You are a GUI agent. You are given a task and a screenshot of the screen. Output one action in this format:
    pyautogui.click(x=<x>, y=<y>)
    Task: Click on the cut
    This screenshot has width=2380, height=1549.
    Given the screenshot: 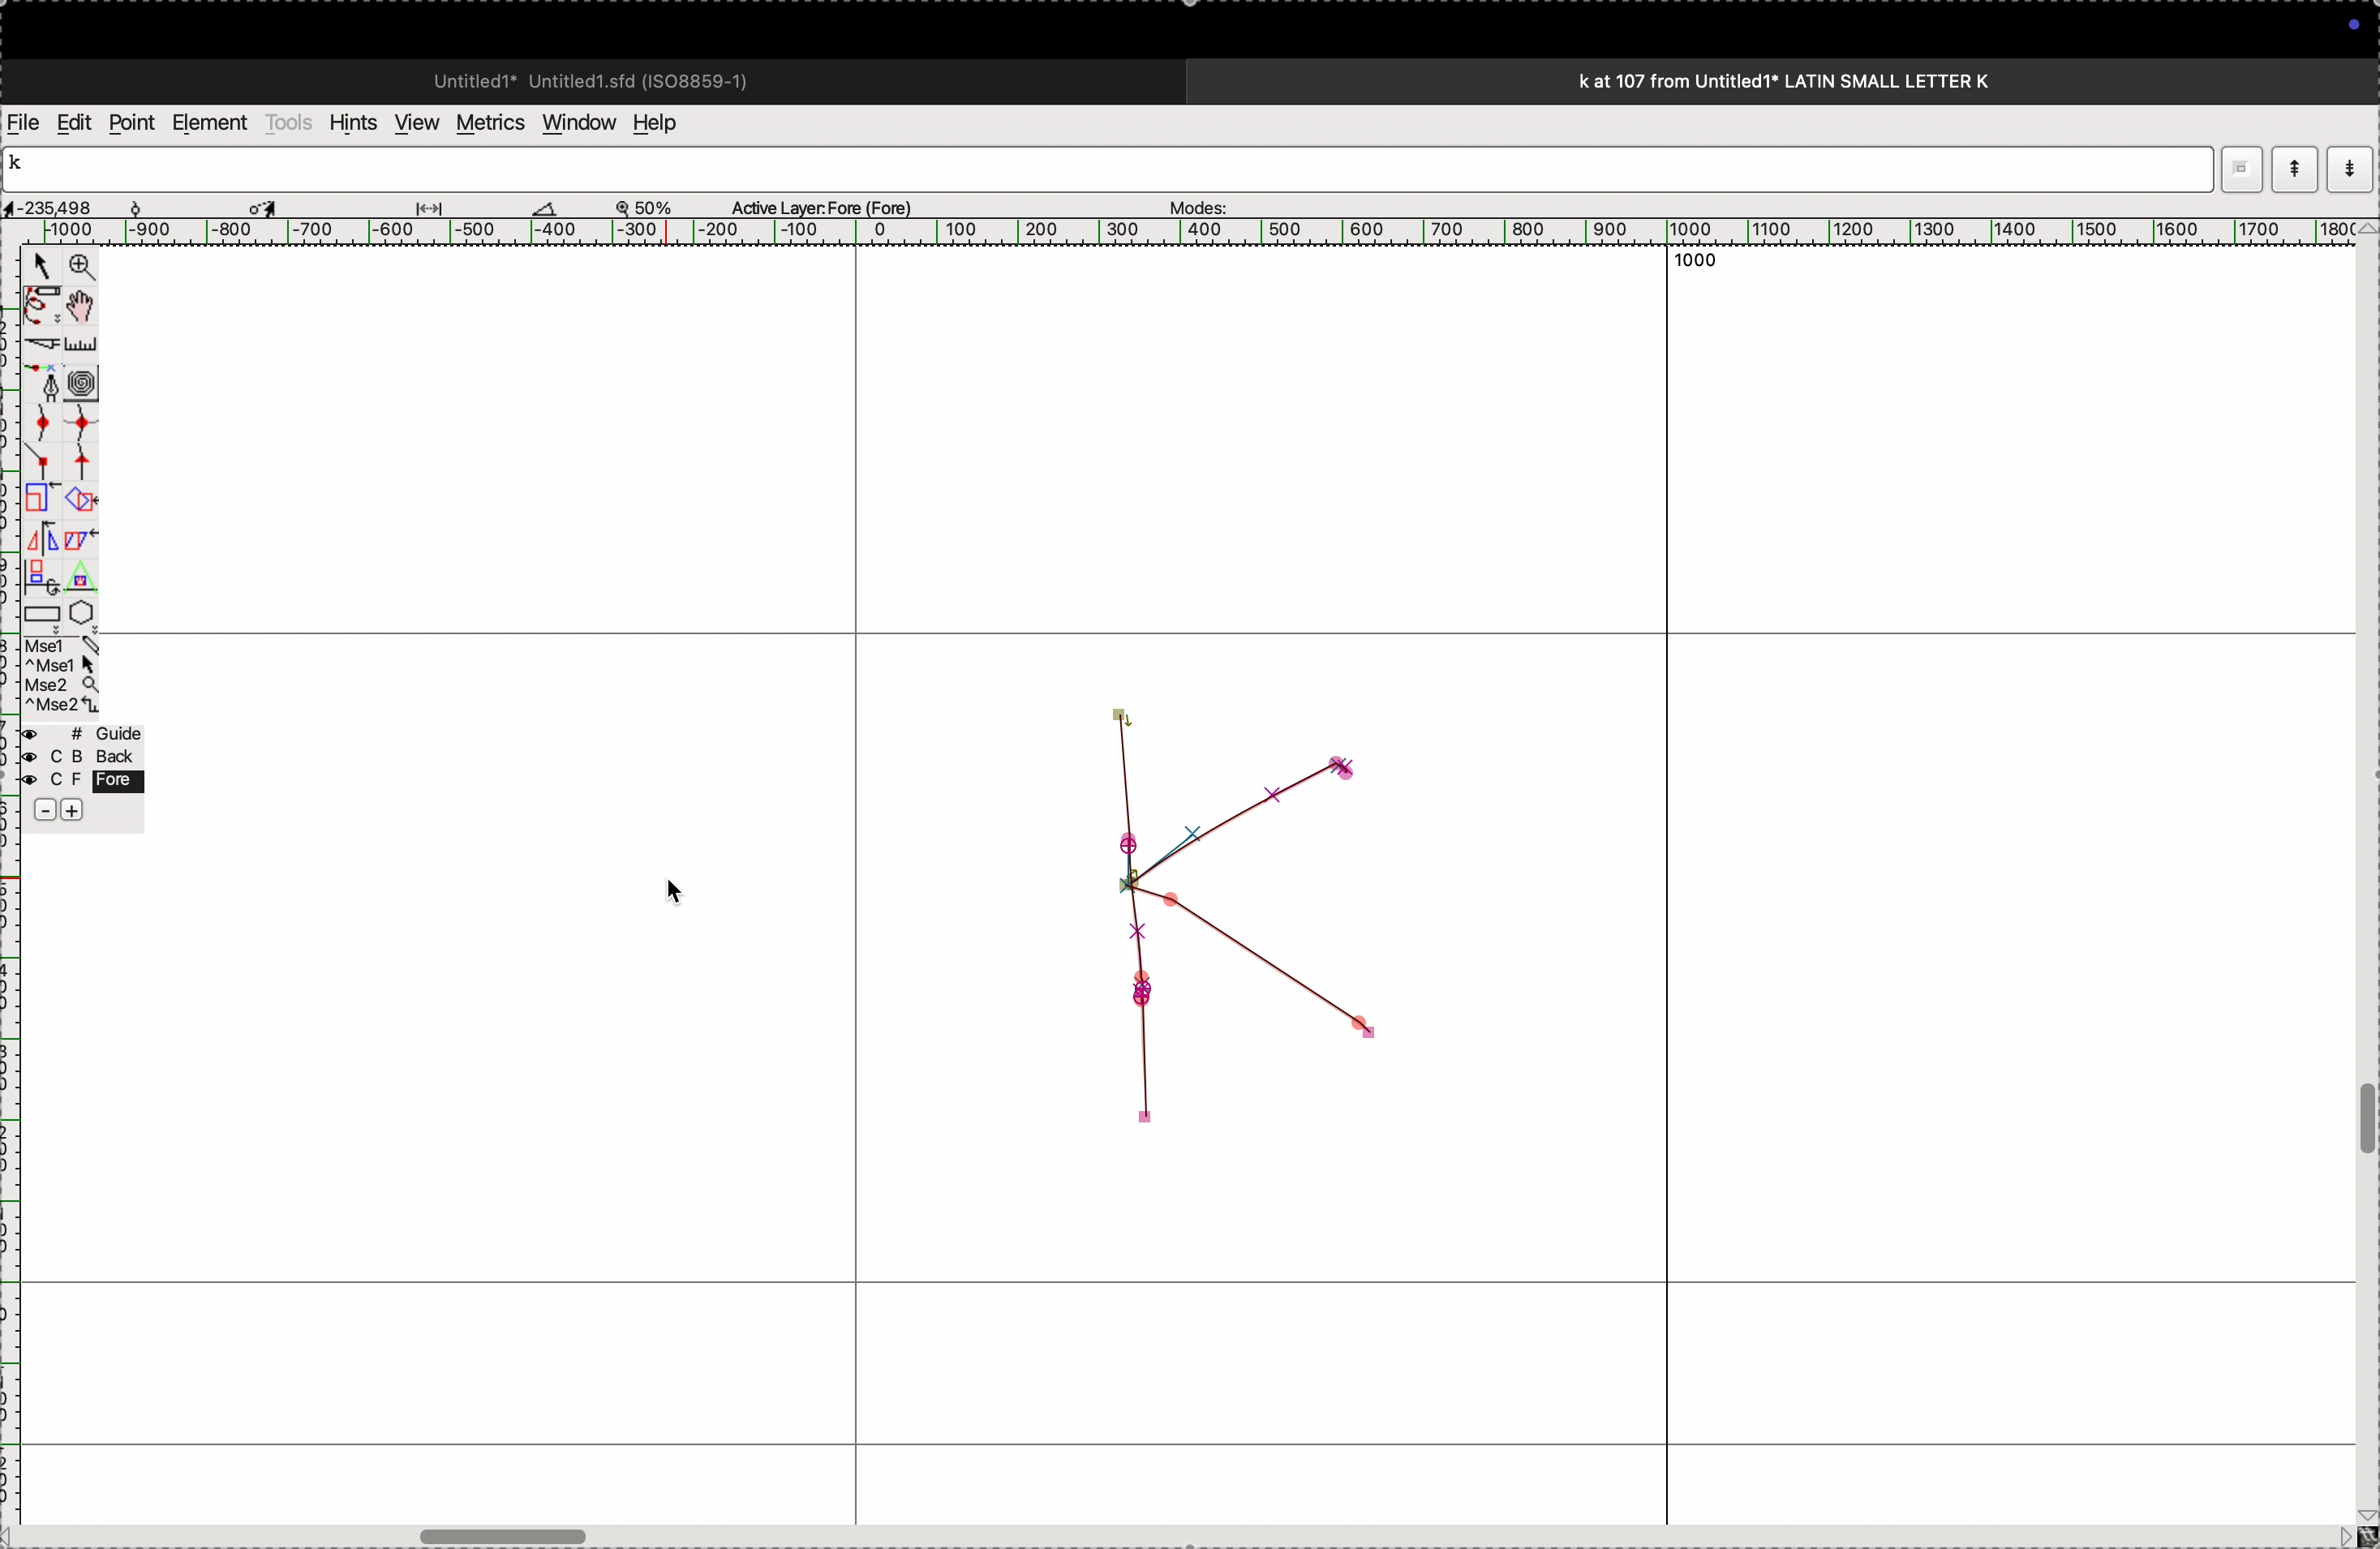 What is the action you would take?
    pyautogui.click(x=545, y=207)
    